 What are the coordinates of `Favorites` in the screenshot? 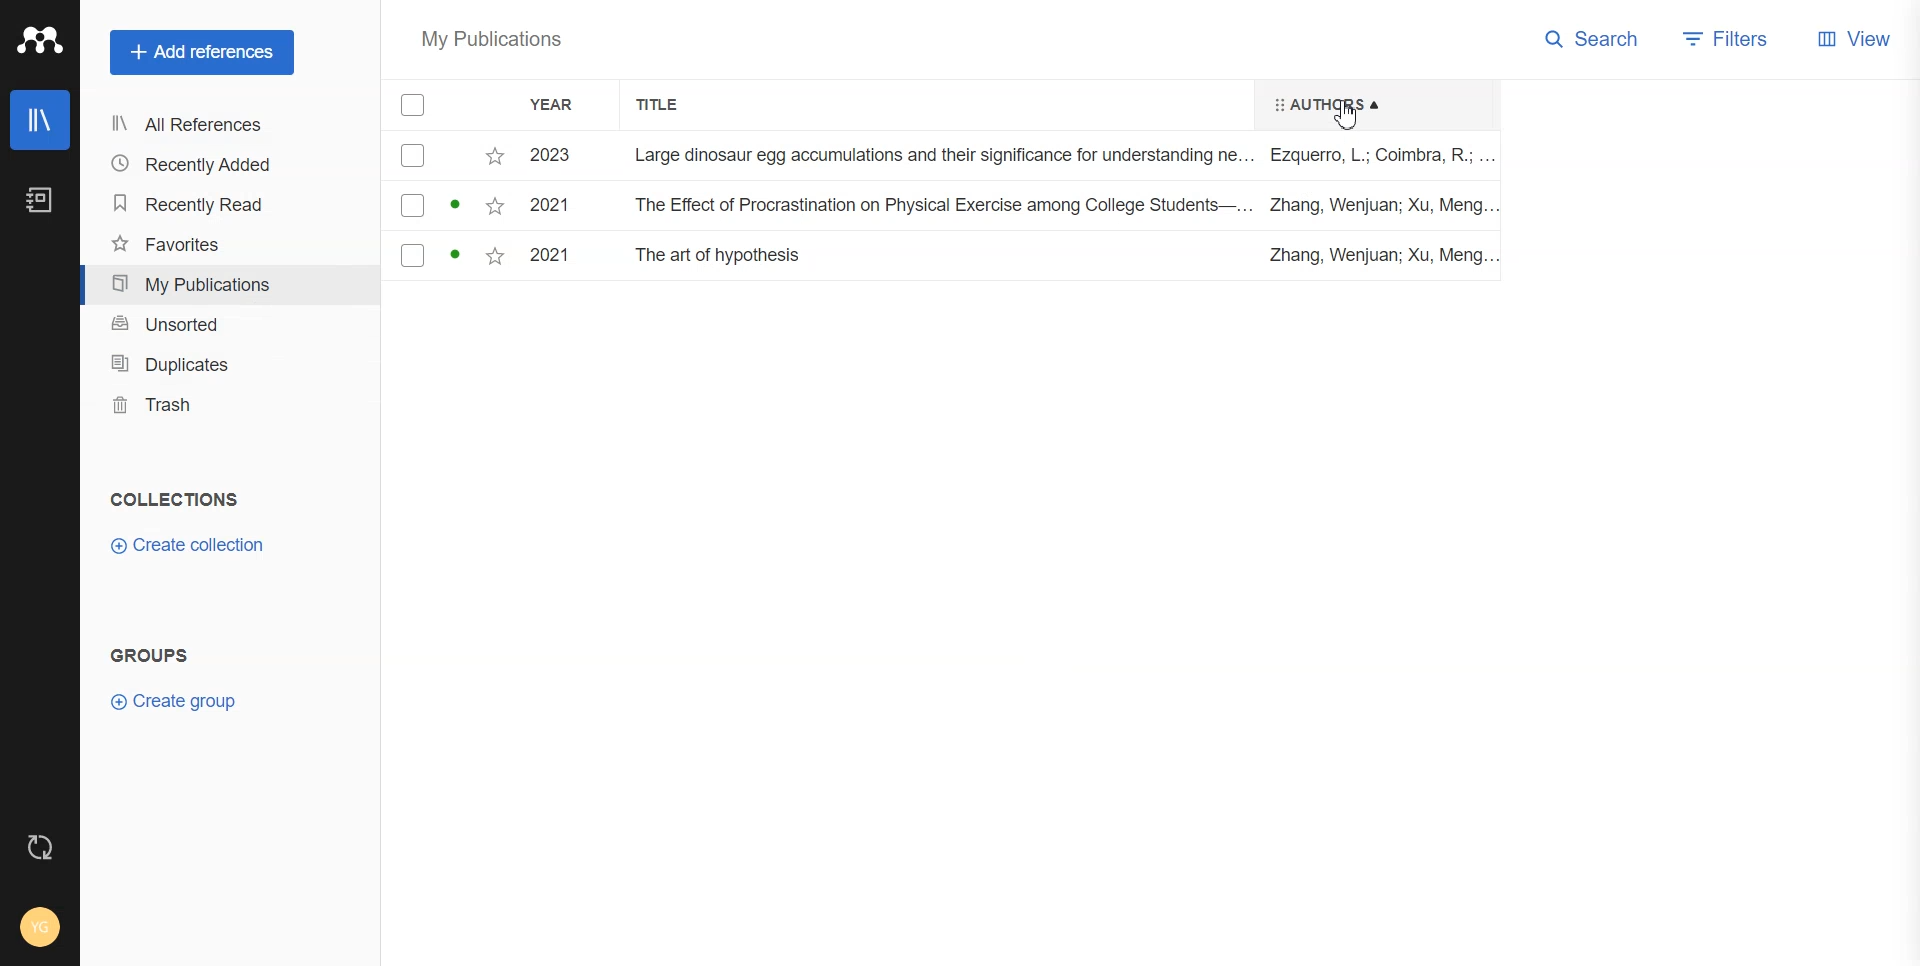 It's located at (222, 245).